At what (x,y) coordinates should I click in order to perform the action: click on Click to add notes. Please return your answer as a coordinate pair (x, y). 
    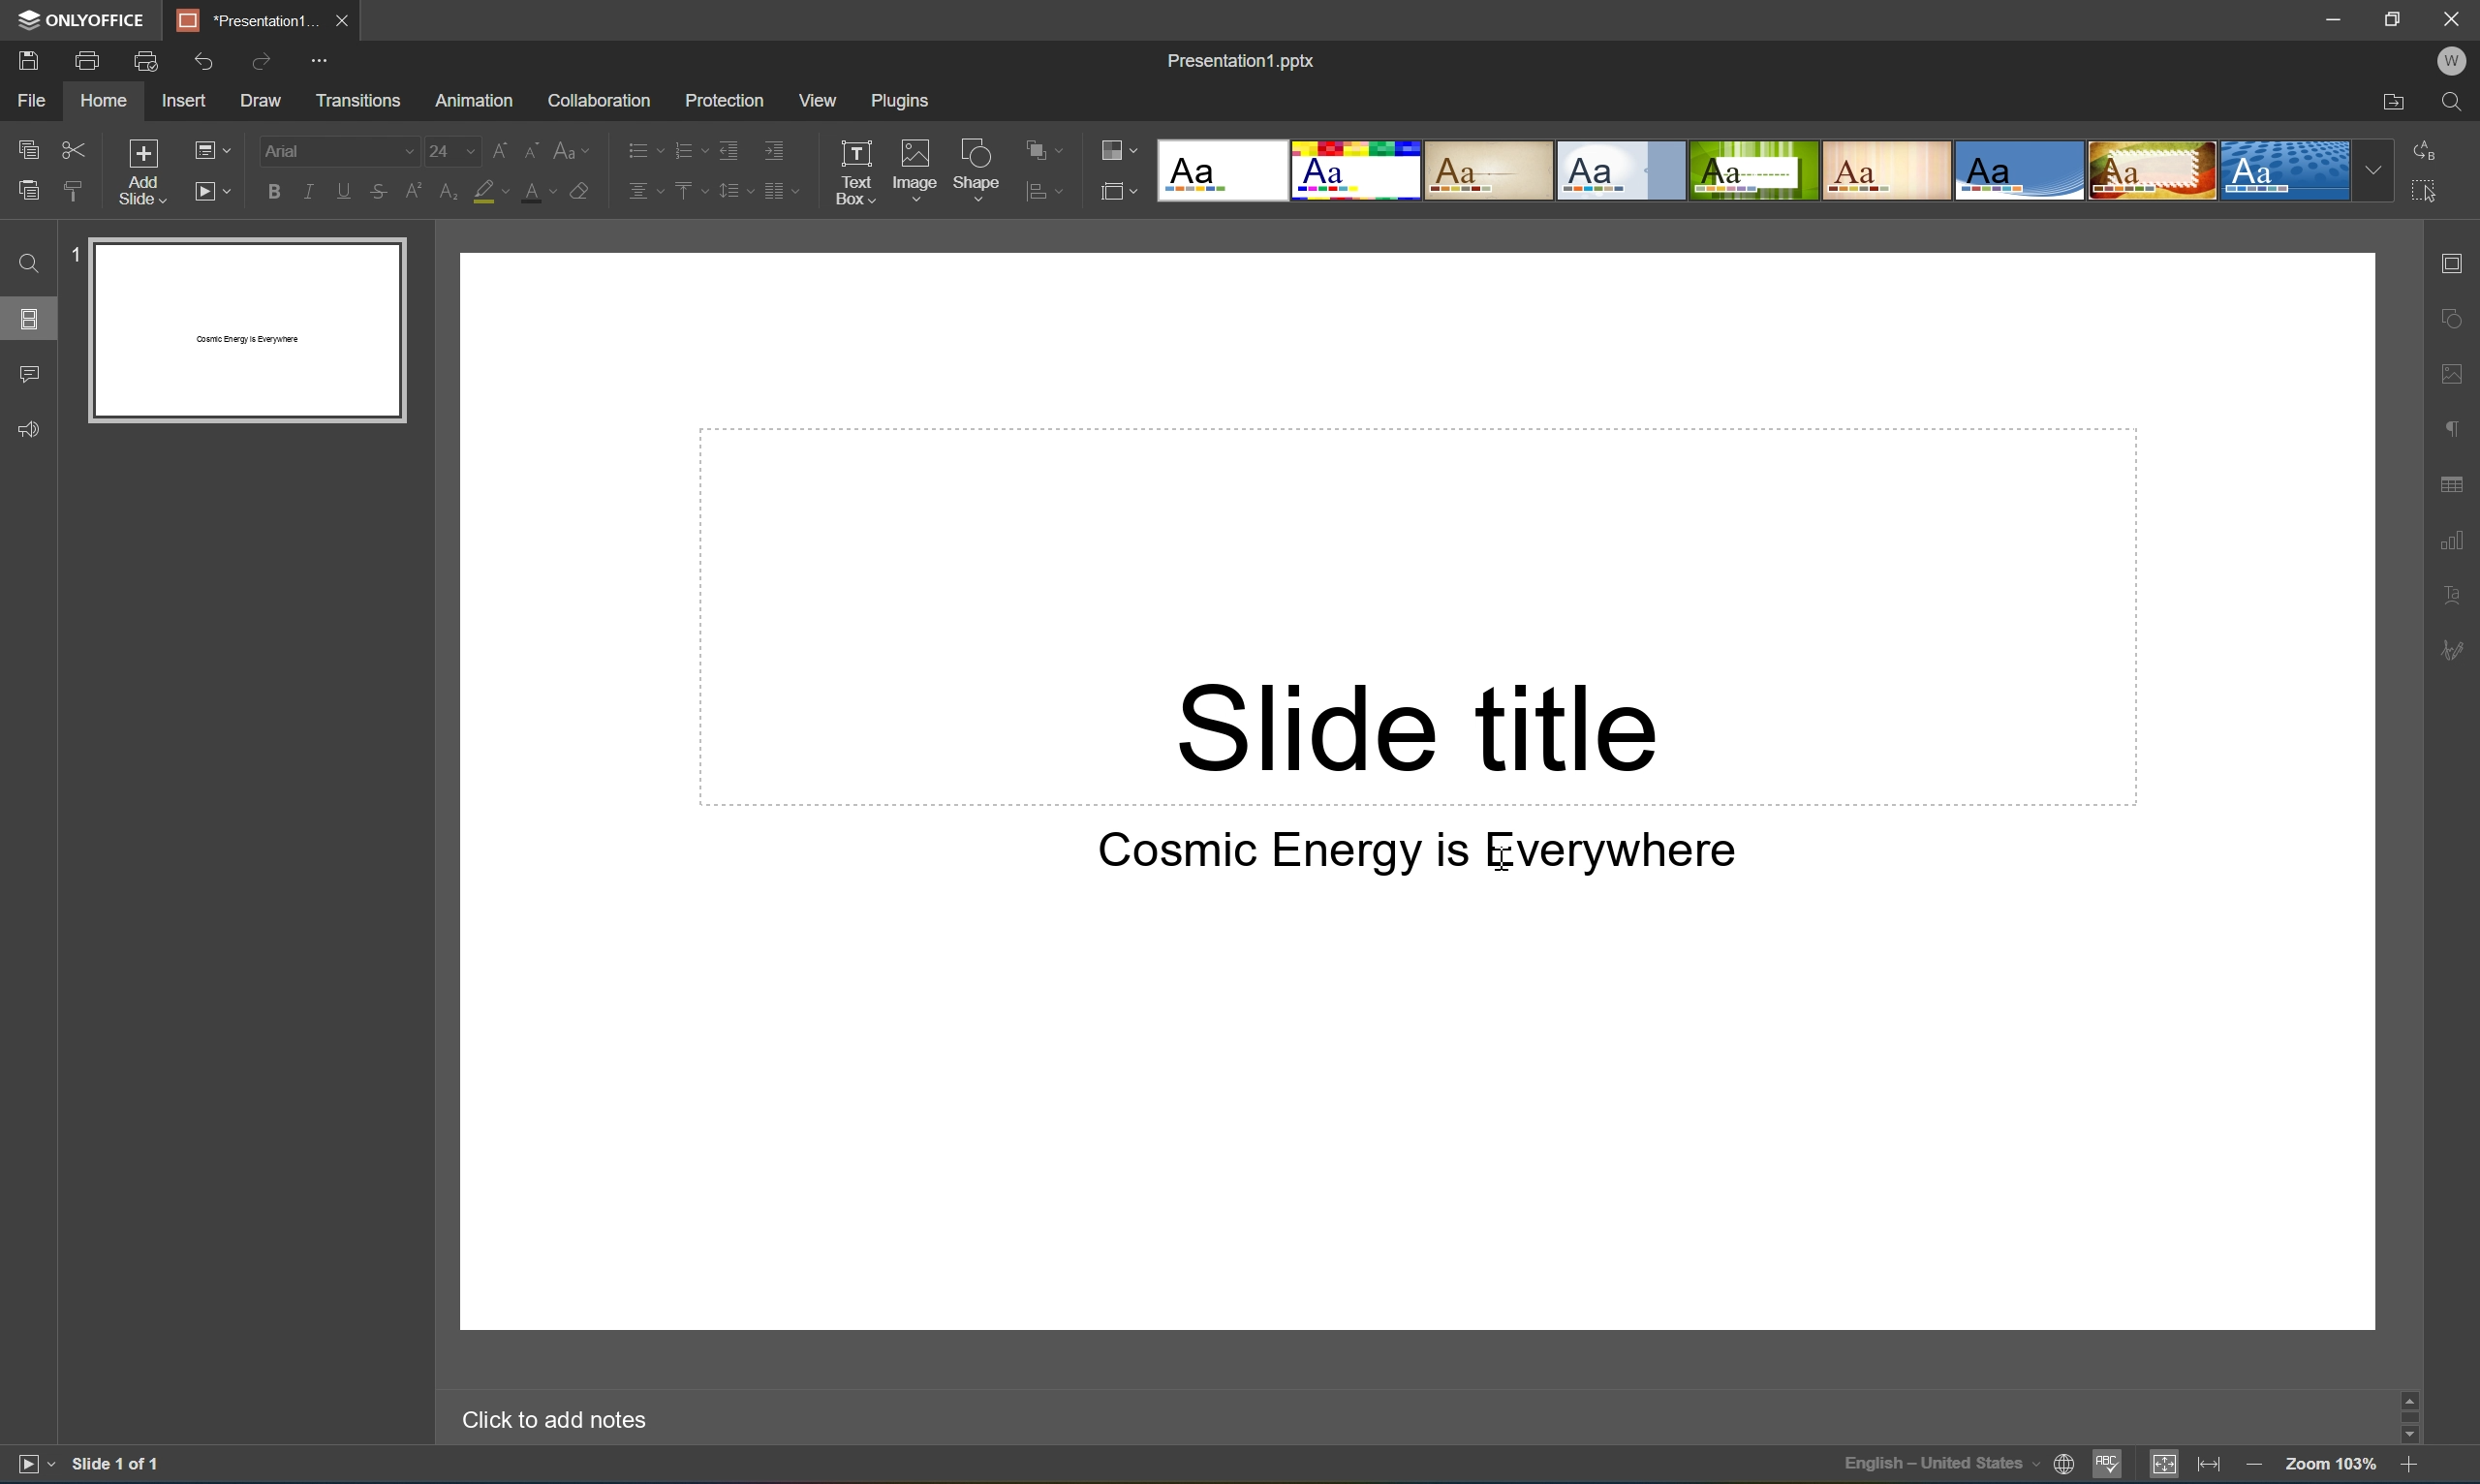
    Looking at the image, I should click on (555, 1424).